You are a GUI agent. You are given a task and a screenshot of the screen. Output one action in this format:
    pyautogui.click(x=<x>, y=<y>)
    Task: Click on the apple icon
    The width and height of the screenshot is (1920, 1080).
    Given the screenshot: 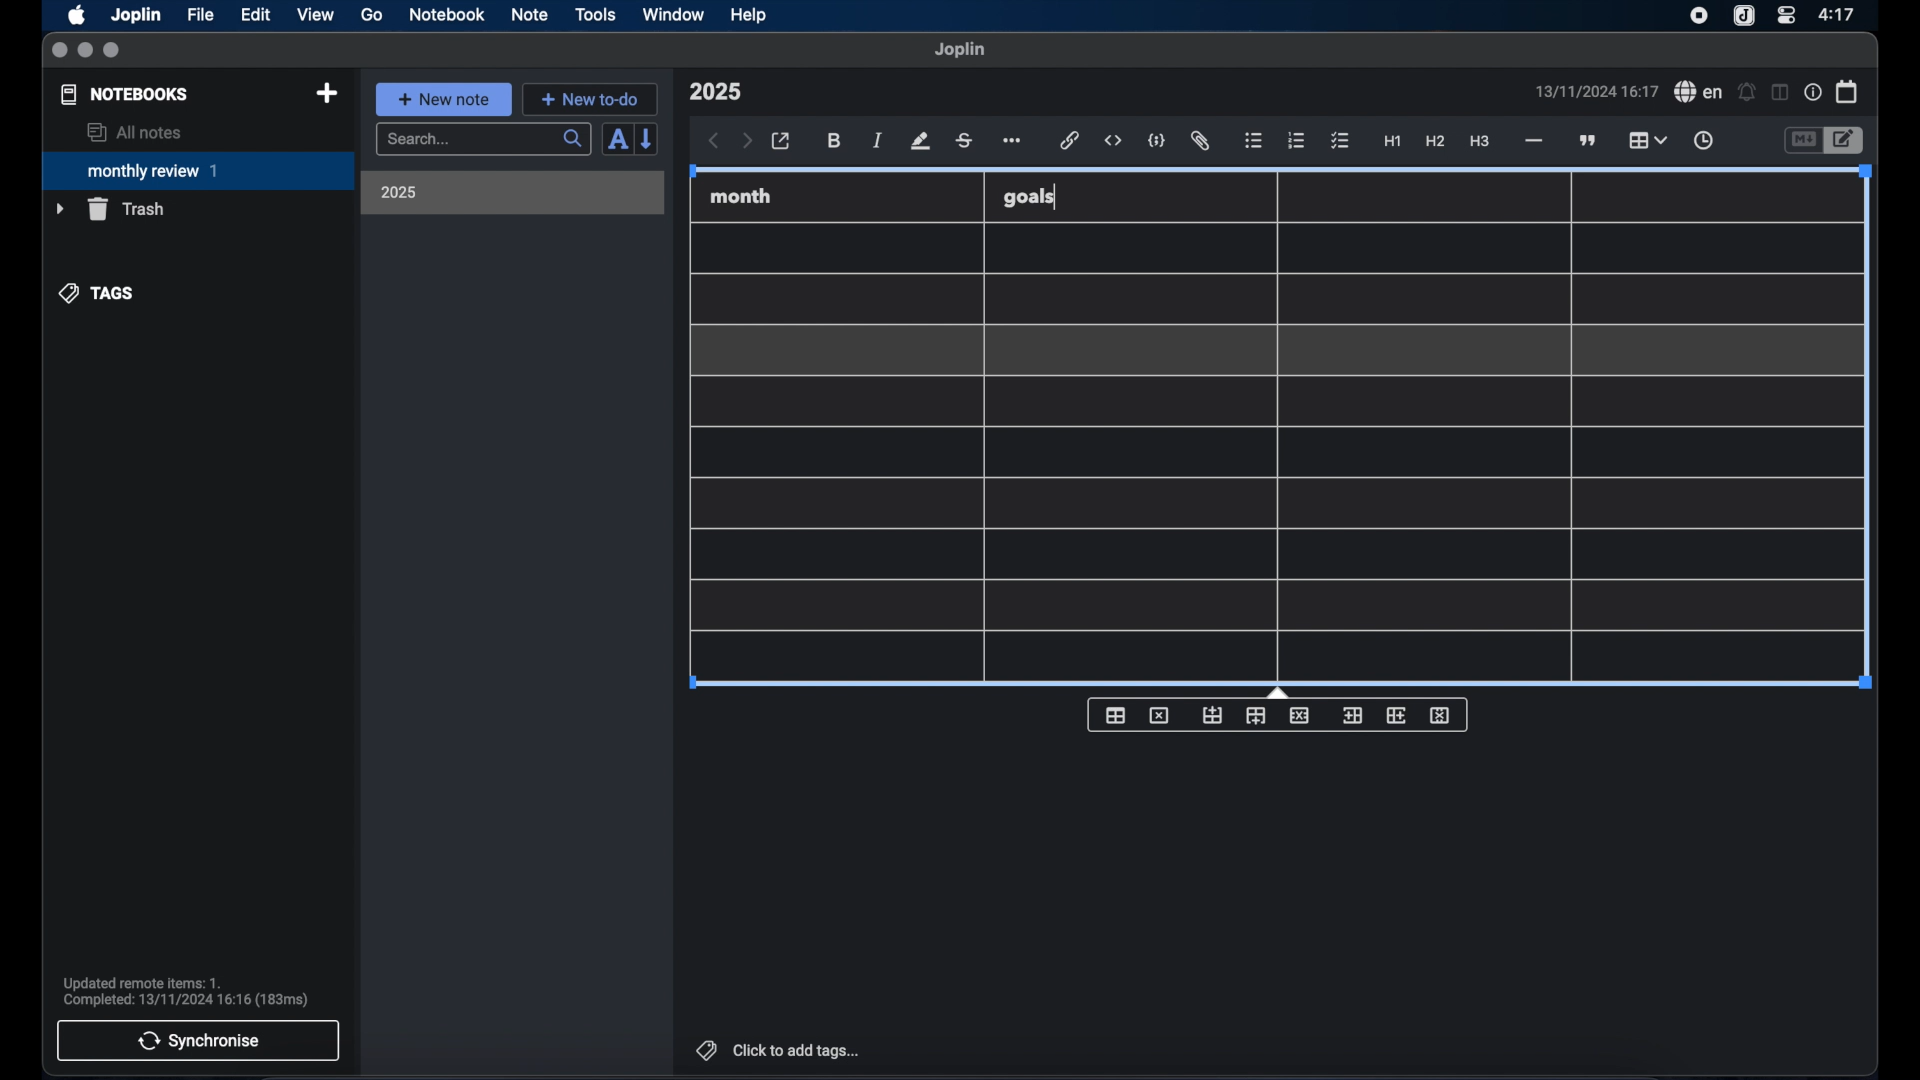 What is the action you would take?
    pyautogui.click(x=75, y=15)
    